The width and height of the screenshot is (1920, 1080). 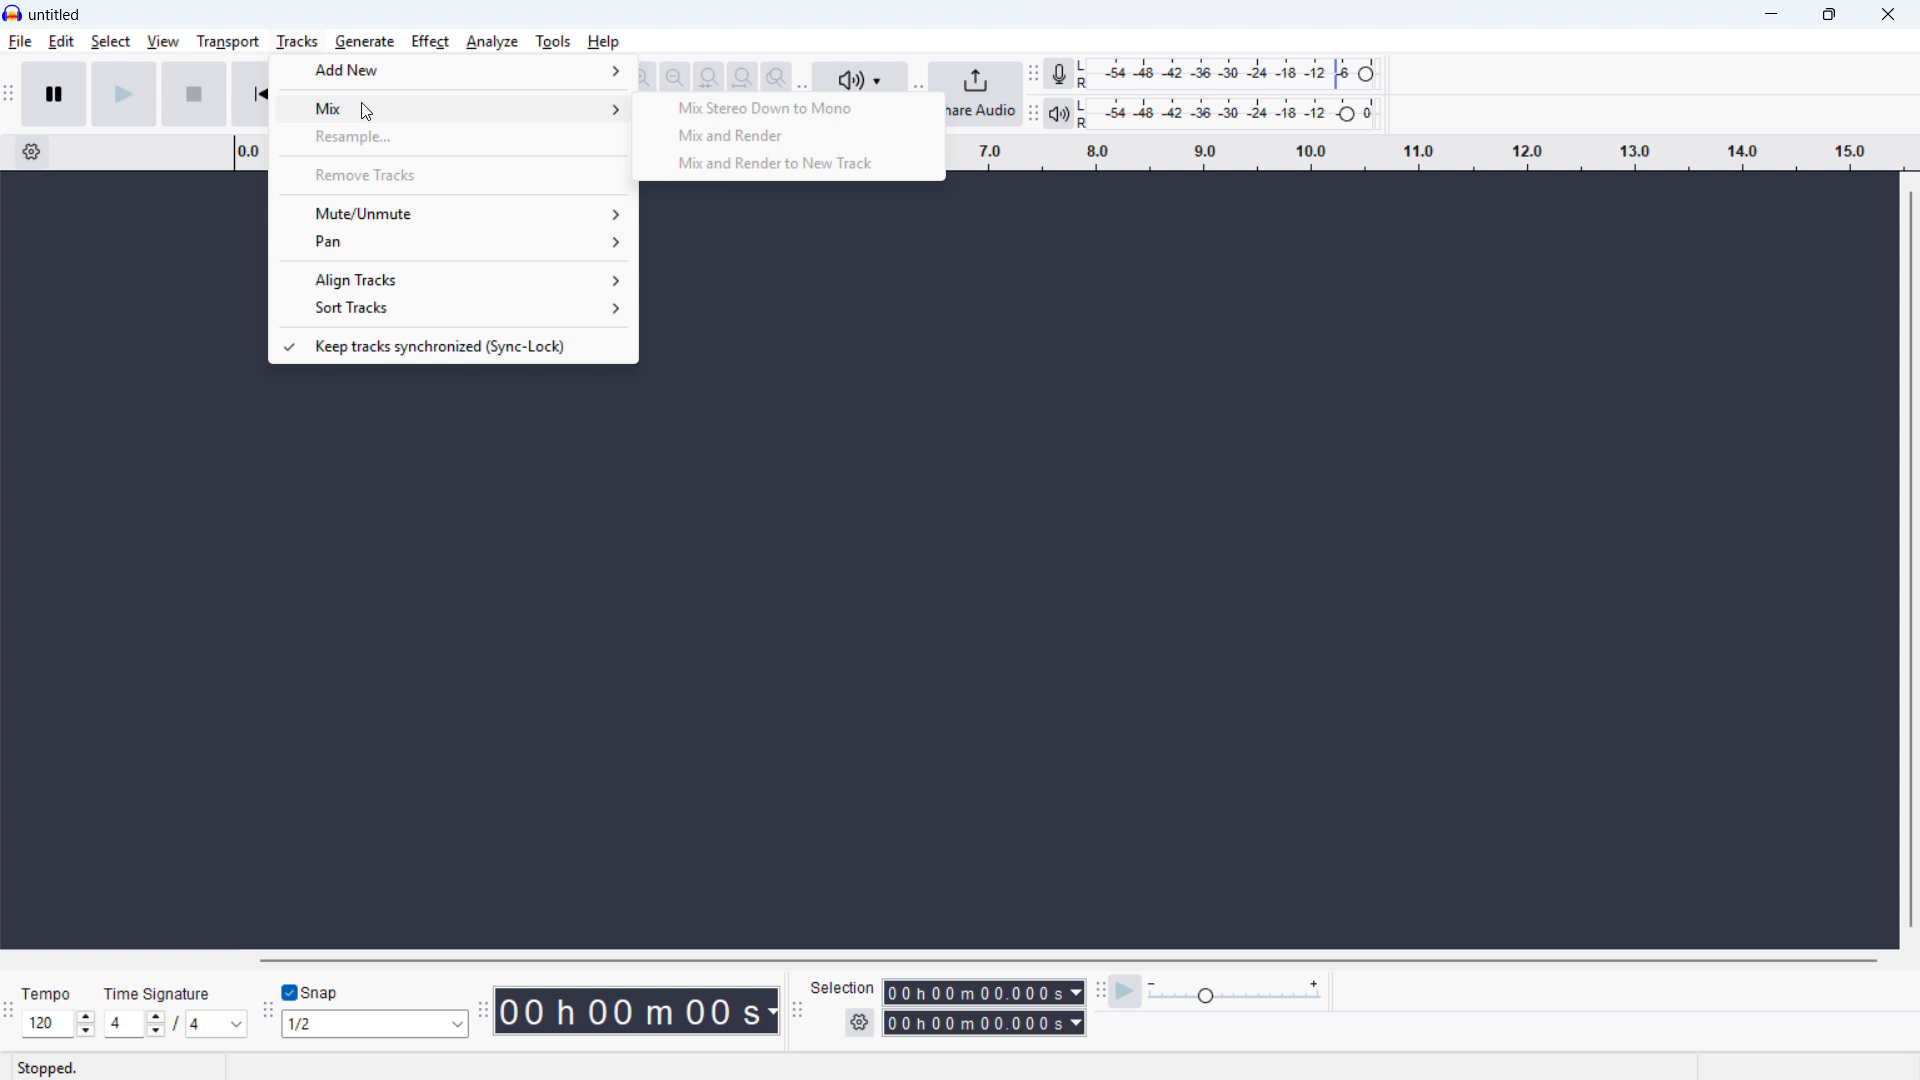 What do you see at coordinates (452, 213) in the screenshot?
I see `Mute/unmute` at bounding box center [452, 213].